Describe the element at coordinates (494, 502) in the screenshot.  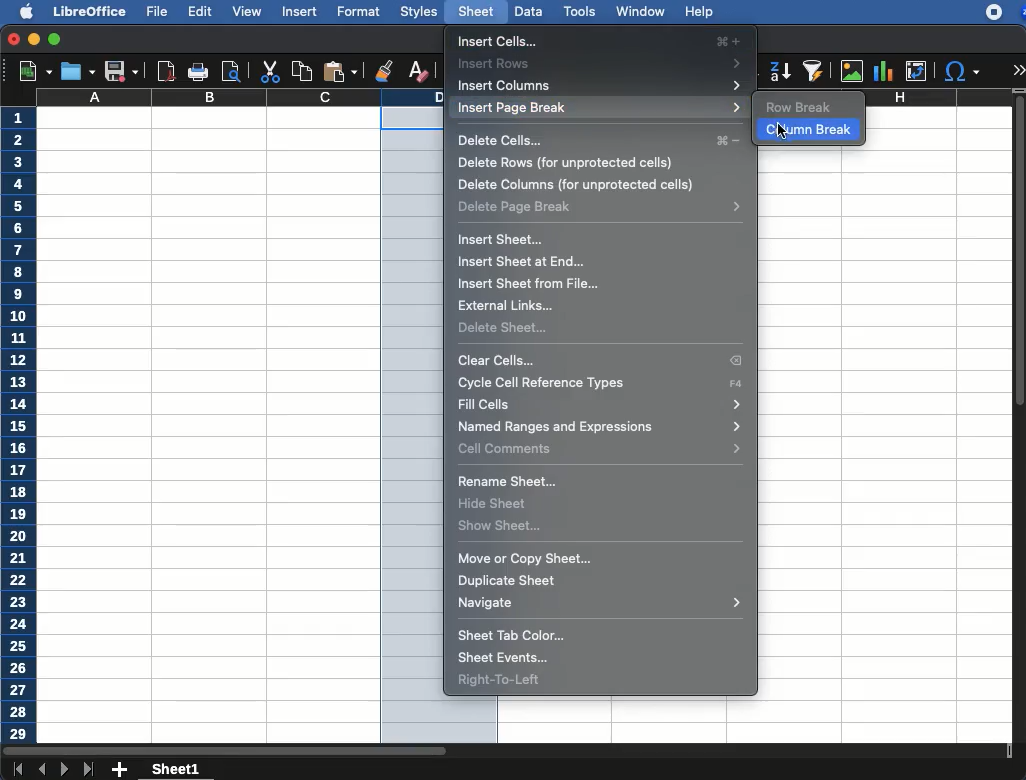
I see `hide sheet` at that location.